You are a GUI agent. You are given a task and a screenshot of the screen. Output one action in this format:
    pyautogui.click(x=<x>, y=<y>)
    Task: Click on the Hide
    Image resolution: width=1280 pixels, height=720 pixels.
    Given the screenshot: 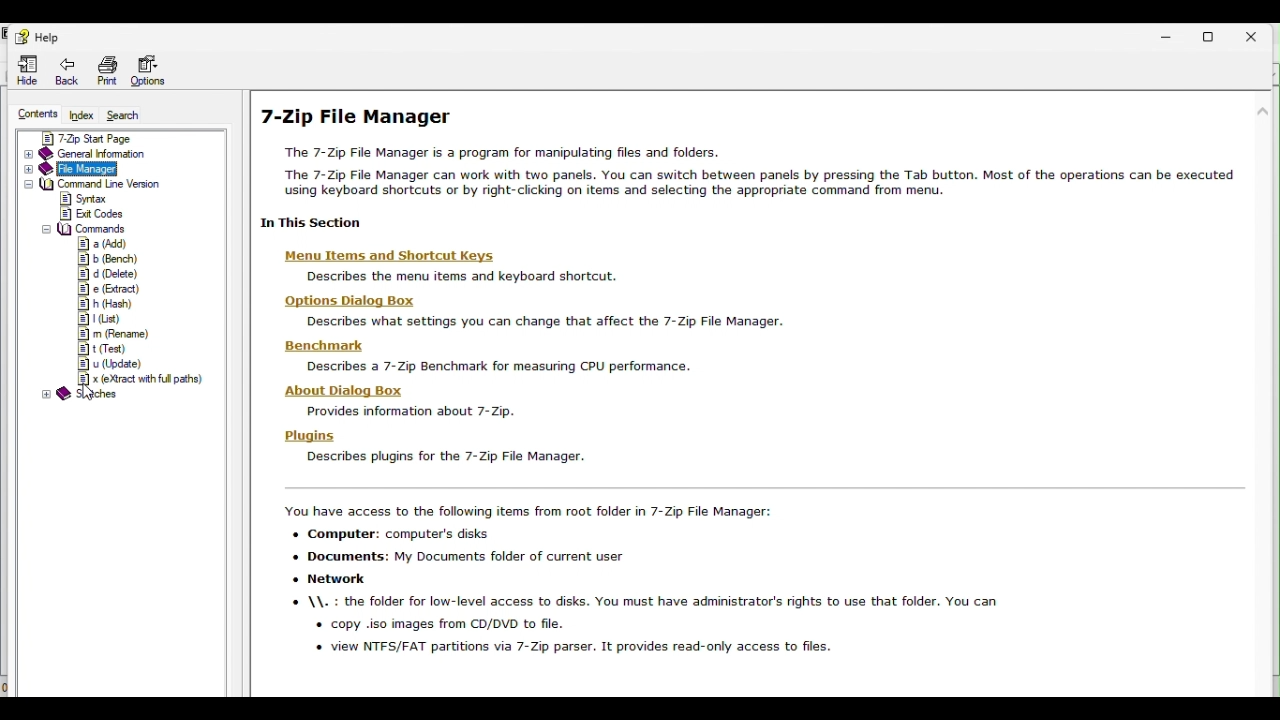 What is the action you would take?
    pyautogui.click(x=22, y=71)
    